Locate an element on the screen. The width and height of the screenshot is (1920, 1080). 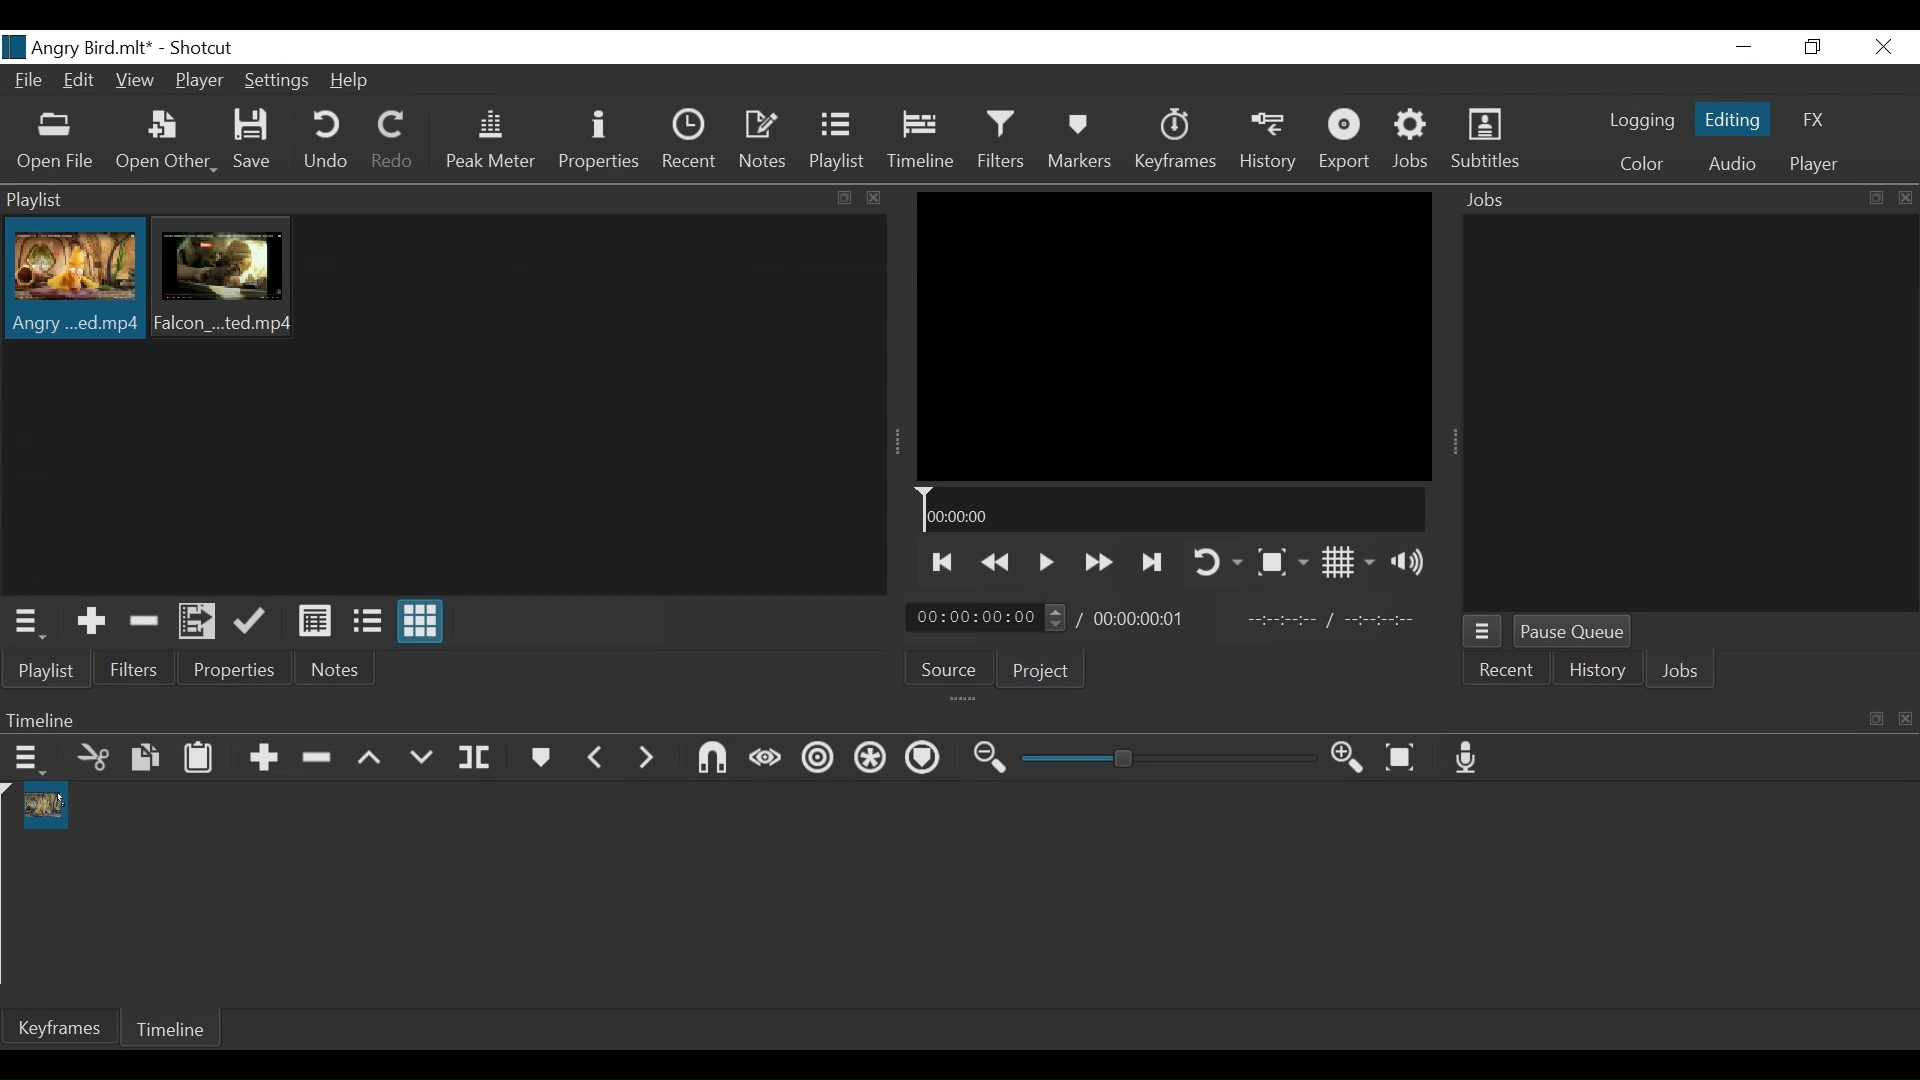
Show volume control is located at coordinates (1412, 561).